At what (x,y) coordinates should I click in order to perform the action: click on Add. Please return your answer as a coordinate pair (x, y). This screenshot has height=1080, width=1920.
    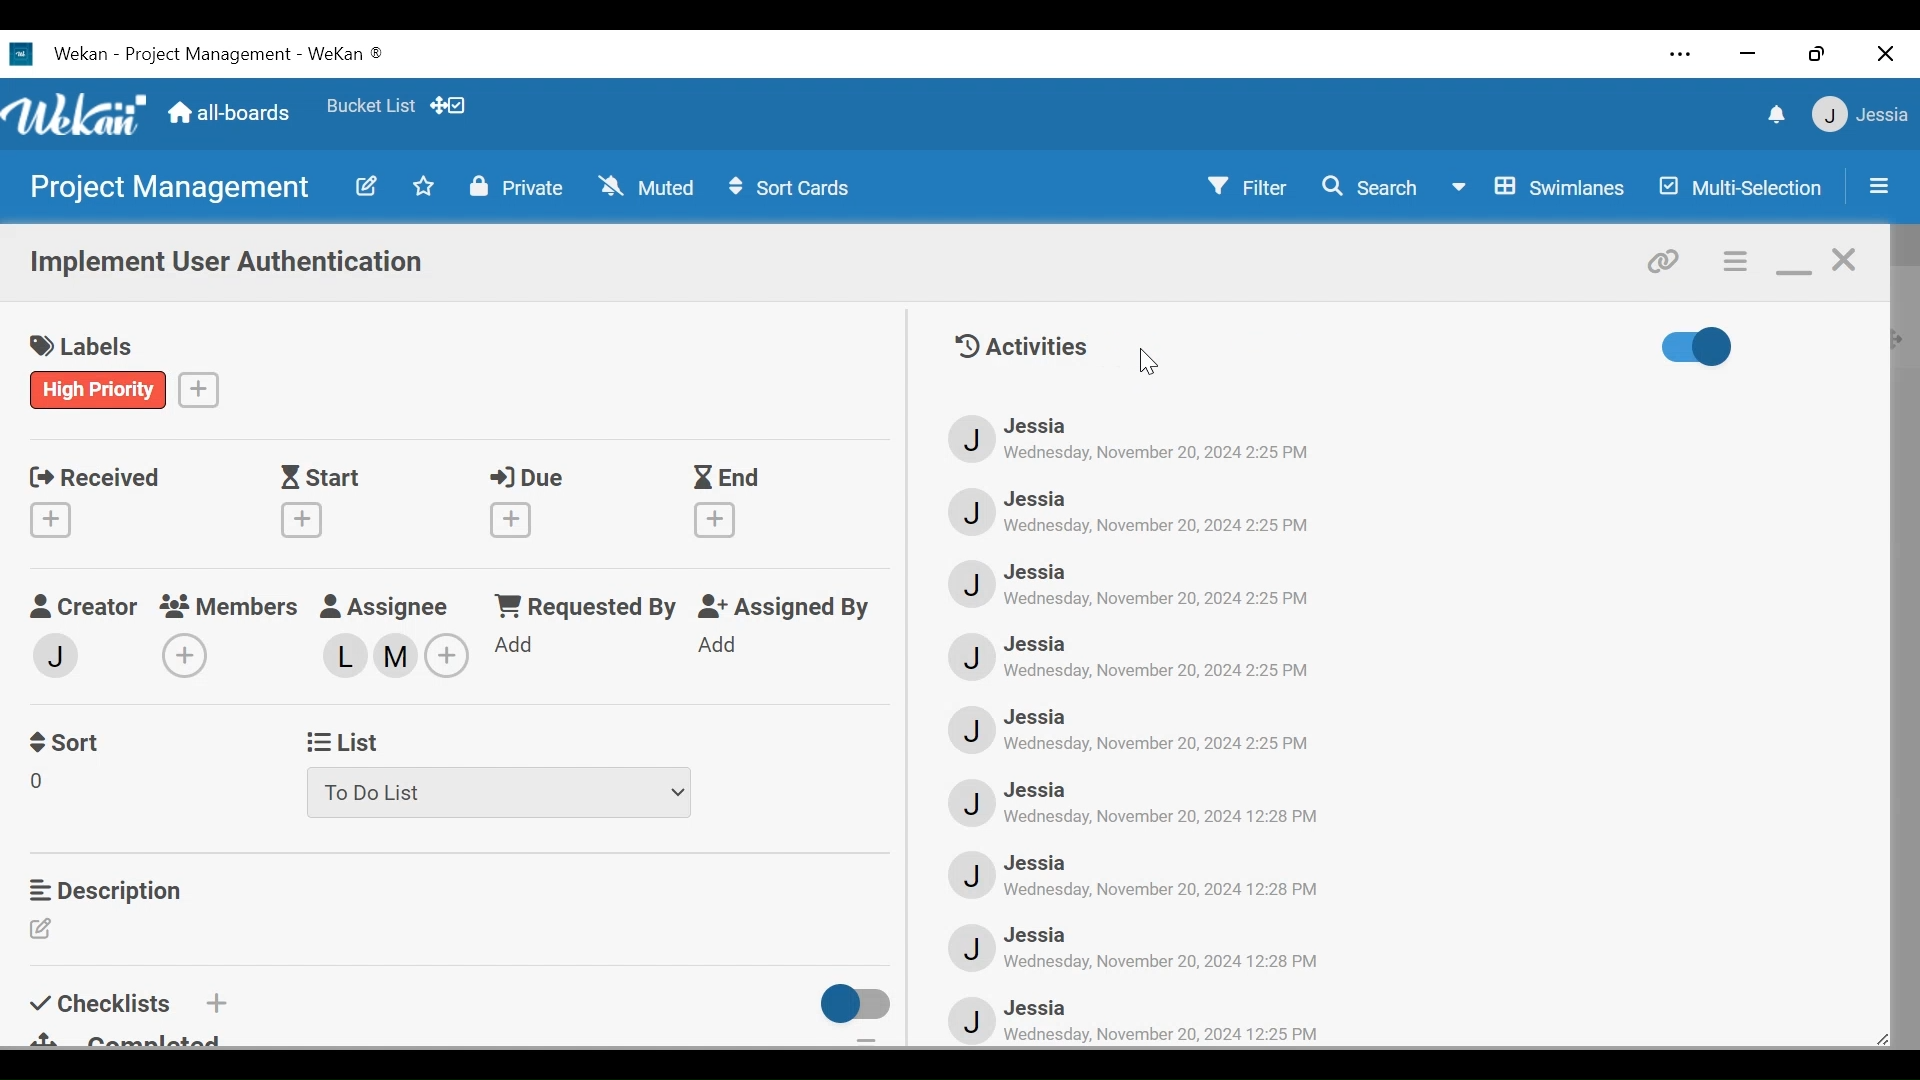
    Looking at the image, I should click on (52, 656).